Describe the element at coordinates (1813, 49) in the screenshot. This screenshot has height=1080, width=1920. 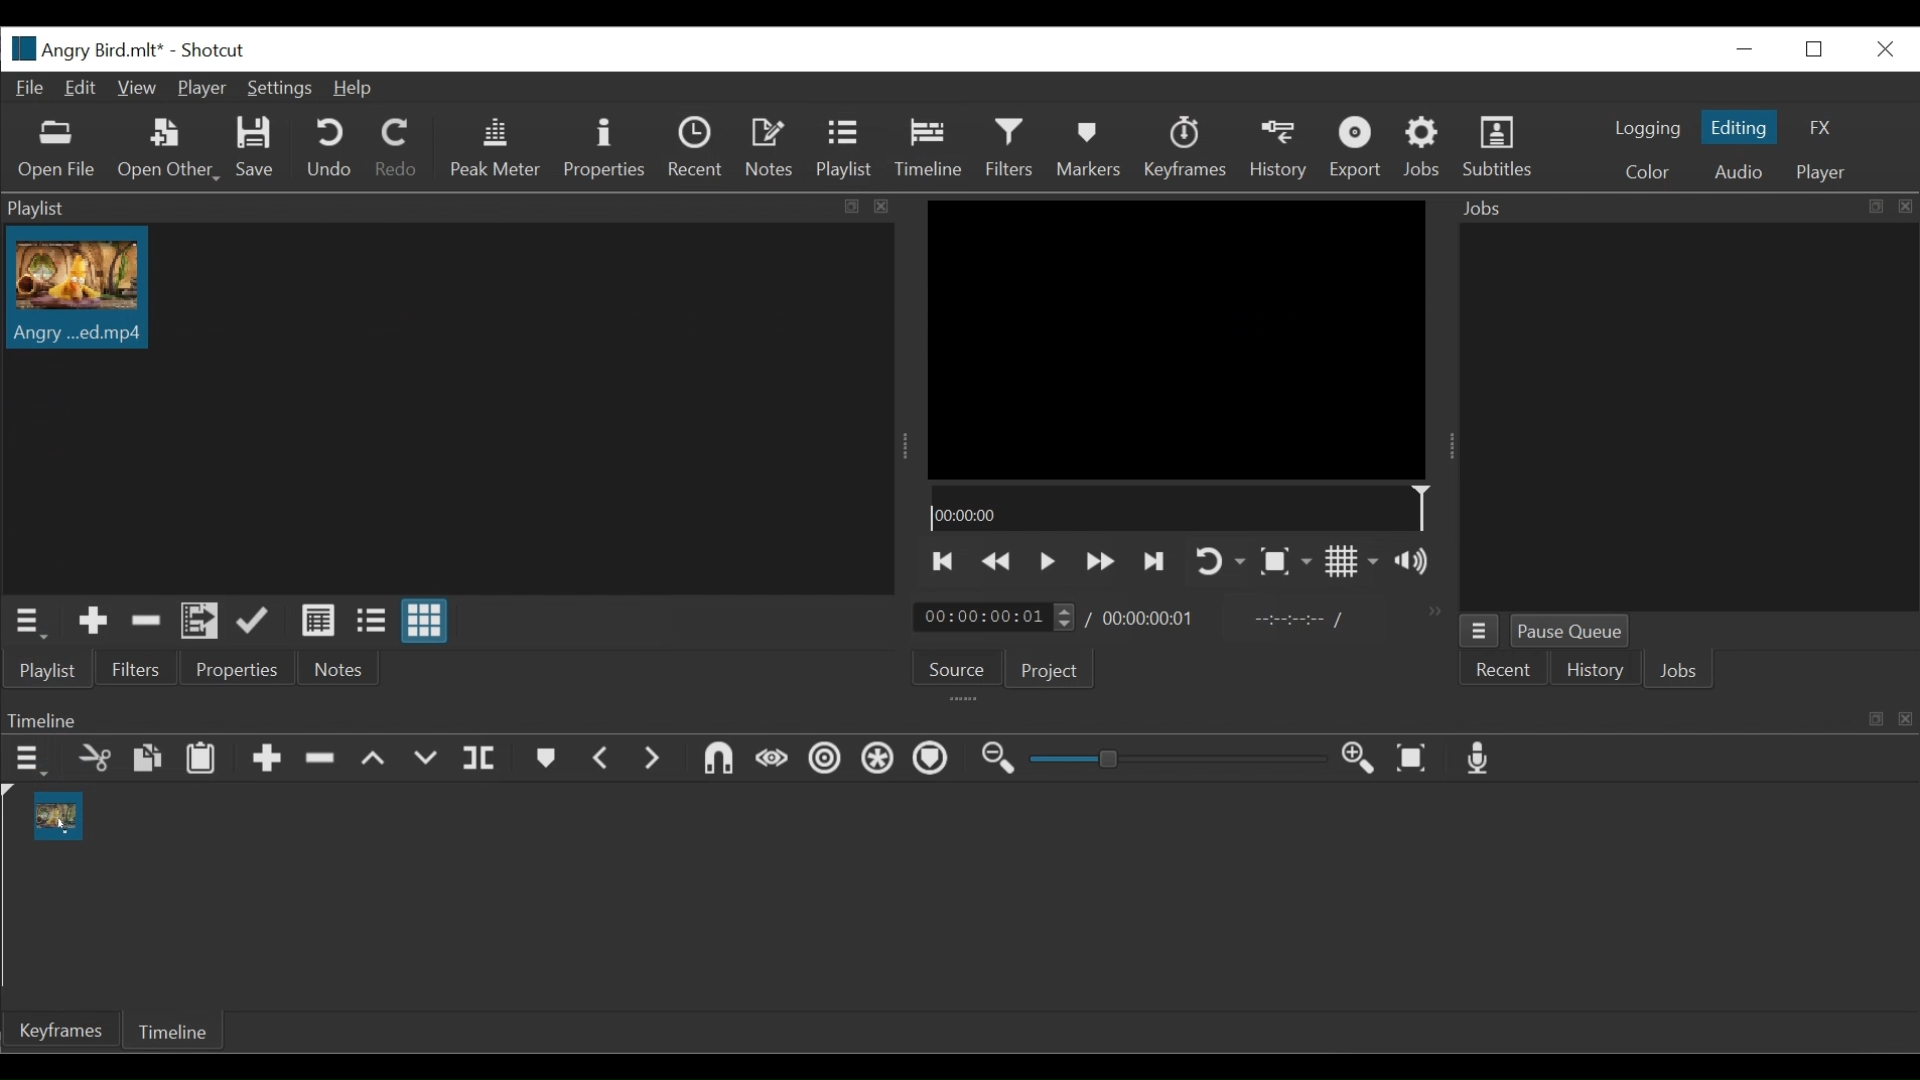
I see `Restore` at that location.